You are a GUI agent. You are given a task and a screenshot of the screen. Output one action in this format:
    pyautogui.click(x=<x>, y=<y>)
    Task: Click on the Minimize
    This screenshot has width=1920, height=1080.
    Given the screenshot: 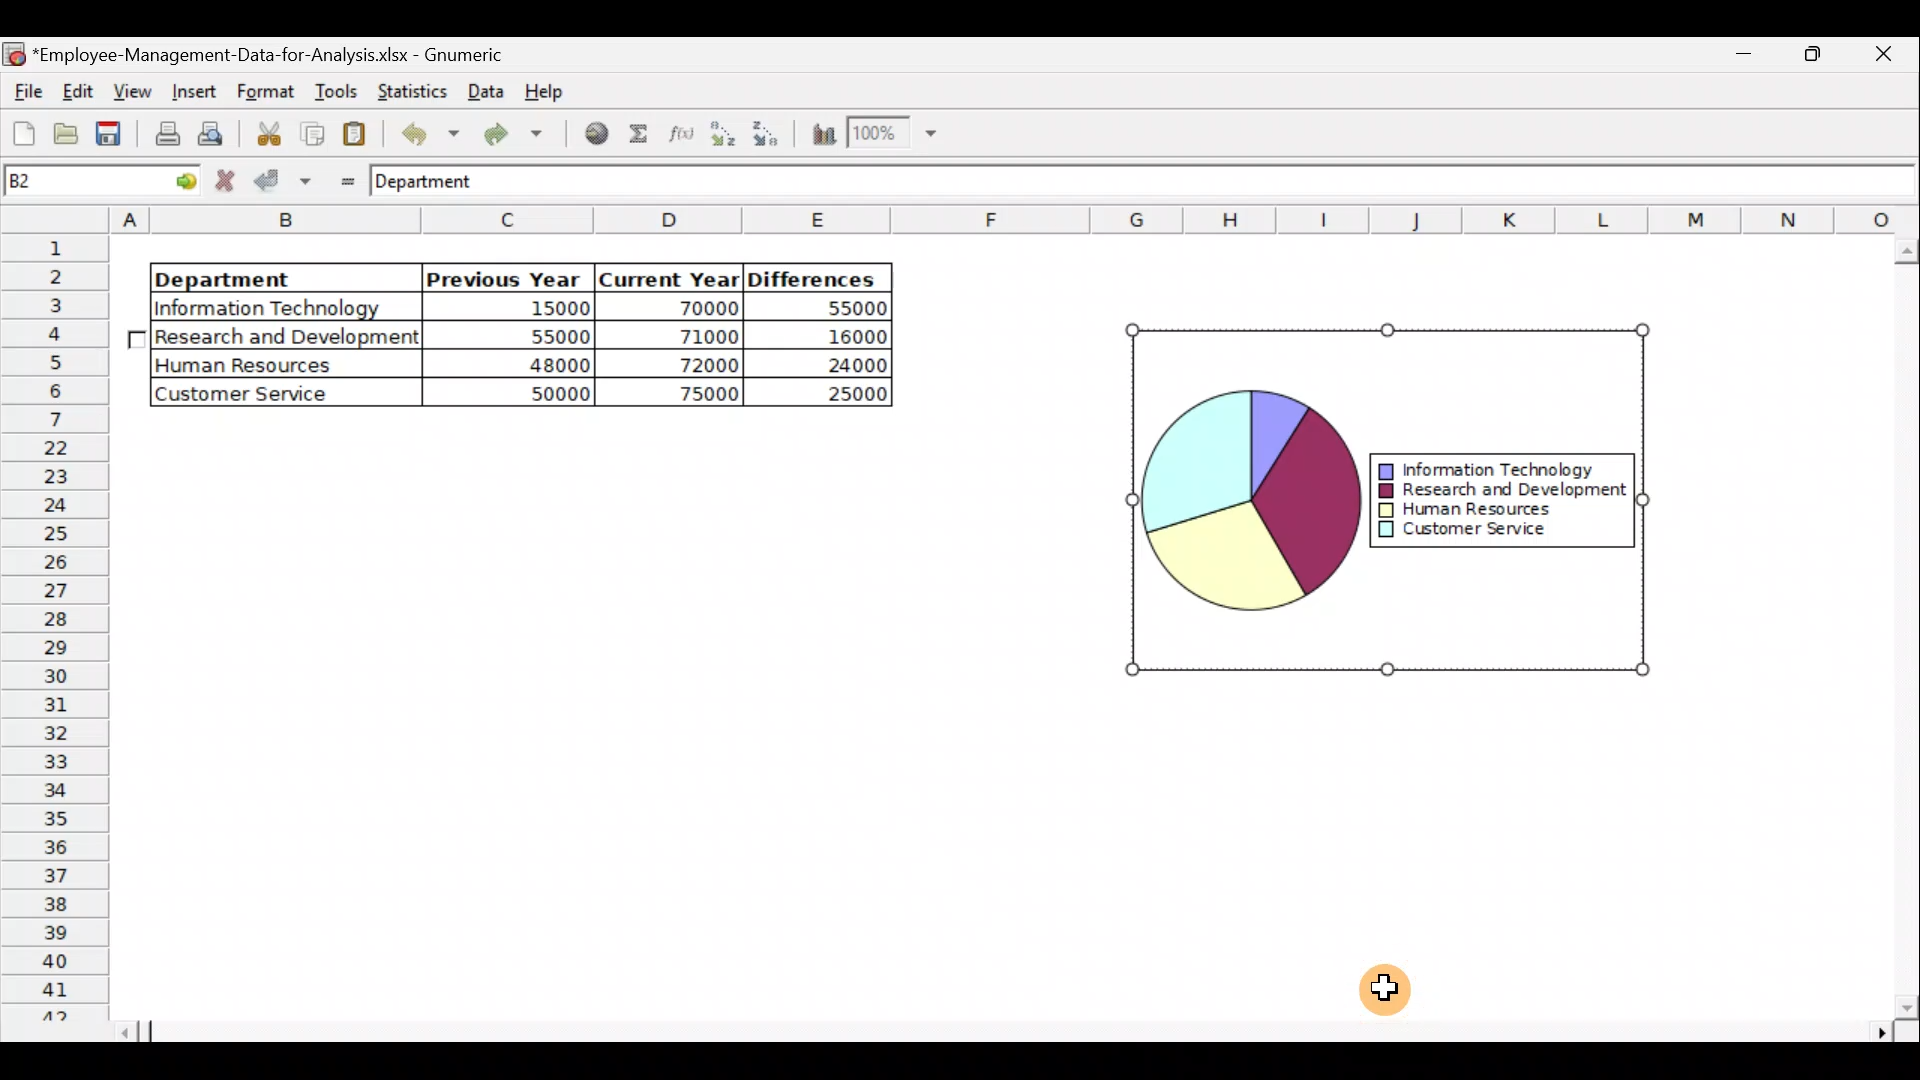 What is the action you would take?
    pyautogui.click(x=1814, y=61)
    